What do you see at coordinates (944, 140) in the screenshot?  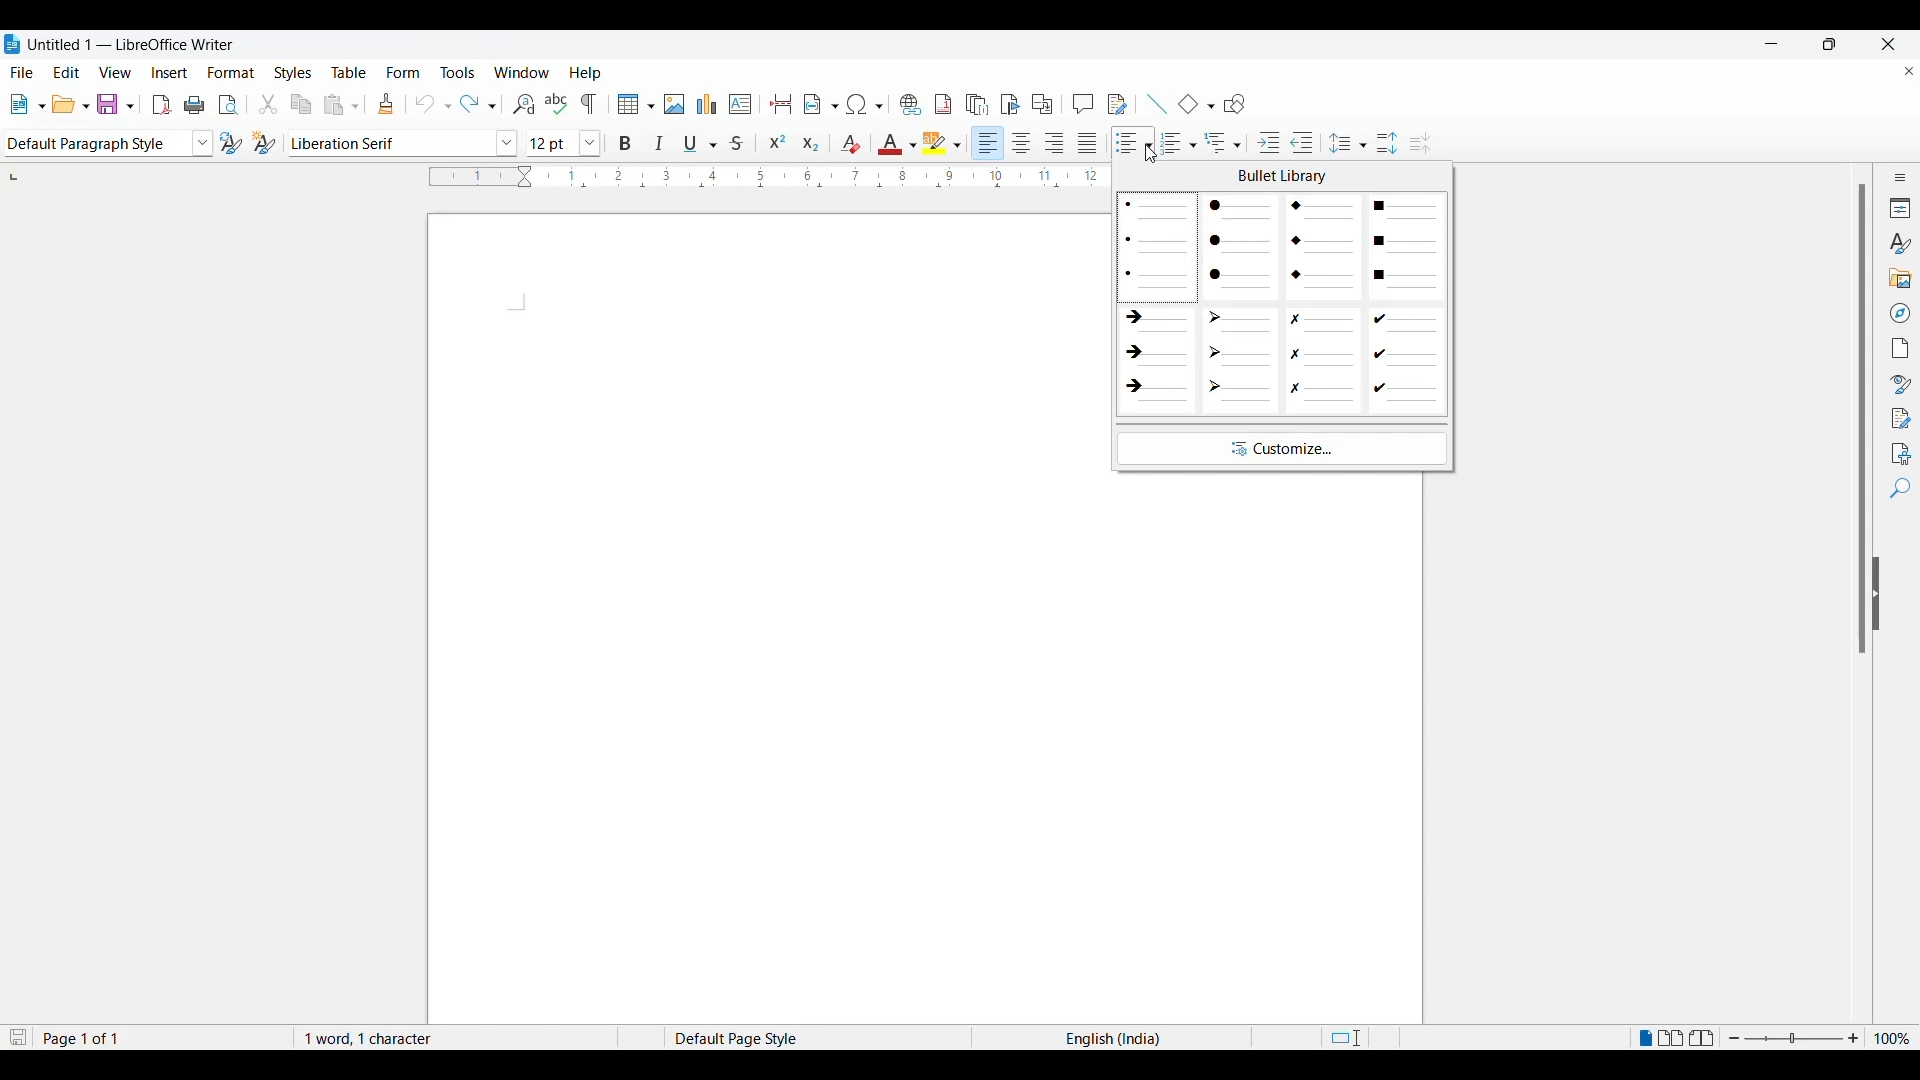 I see `hightlight color` at bounding box center [944, 140].